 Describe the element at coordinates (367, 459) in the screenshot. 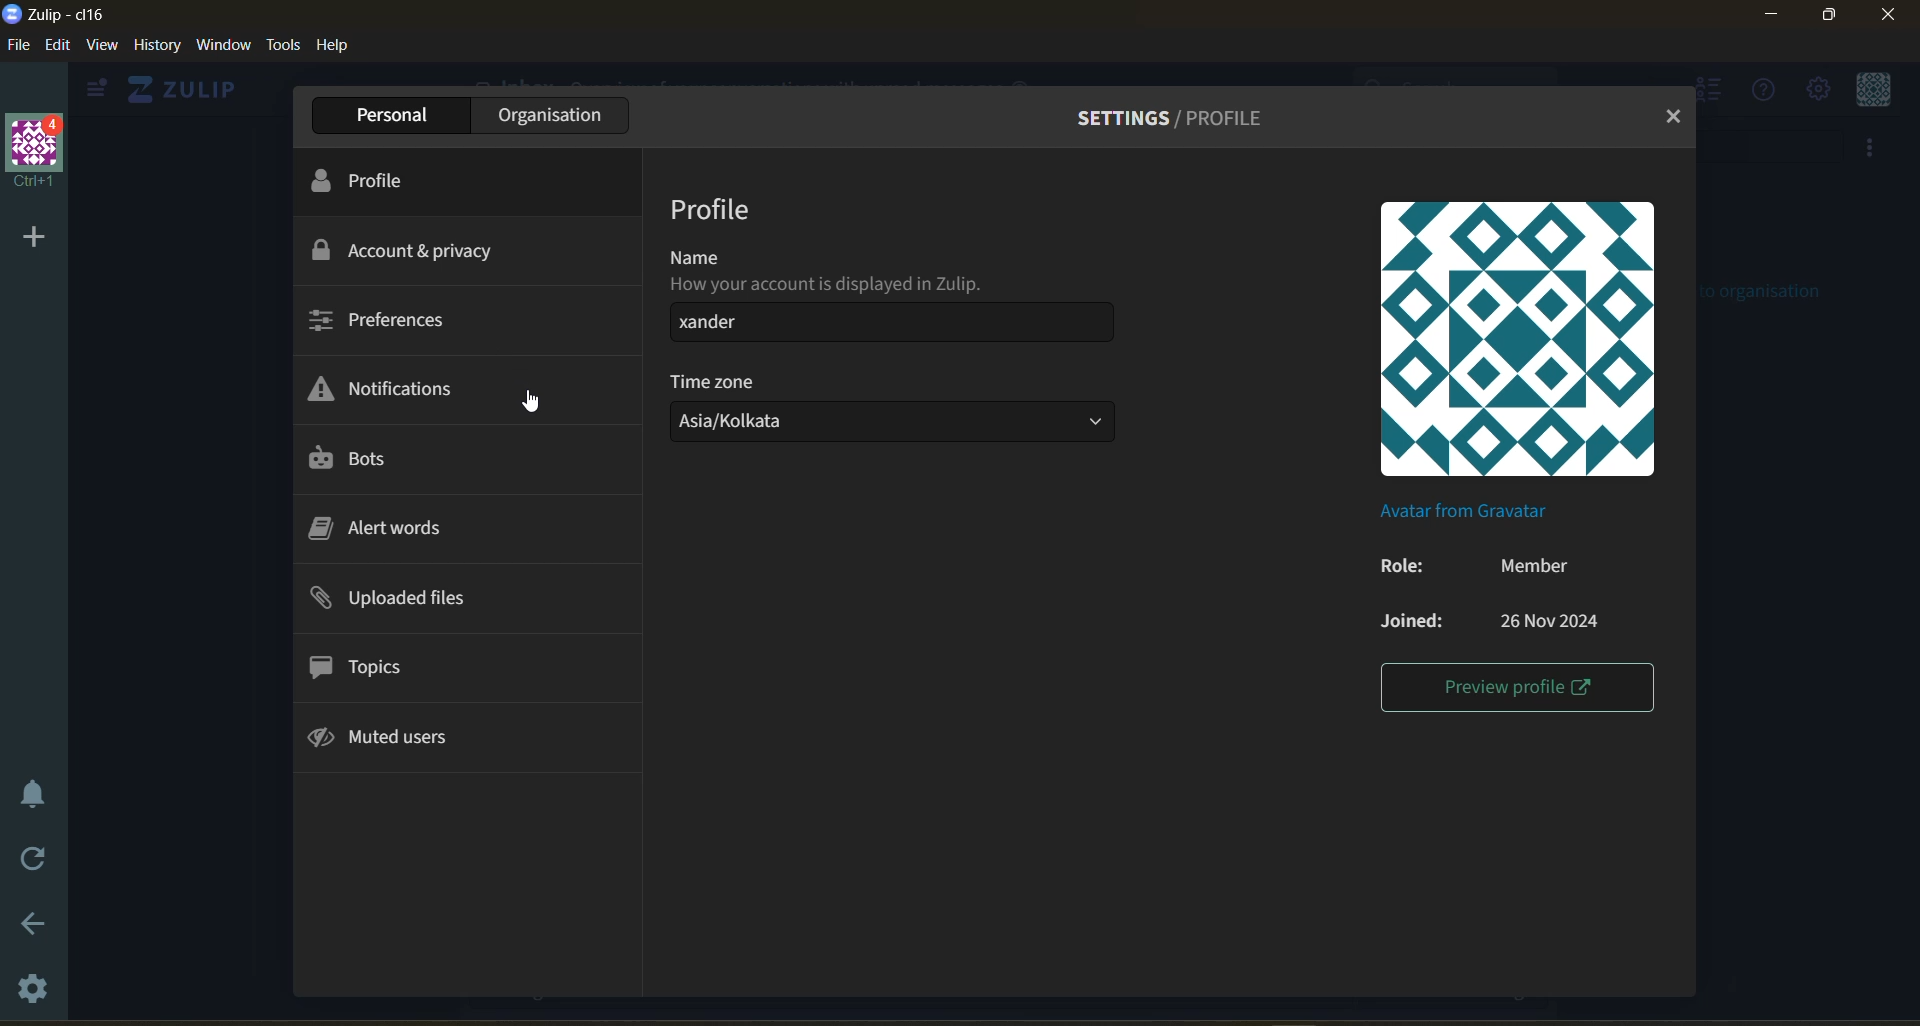

I see `bots` at that location.